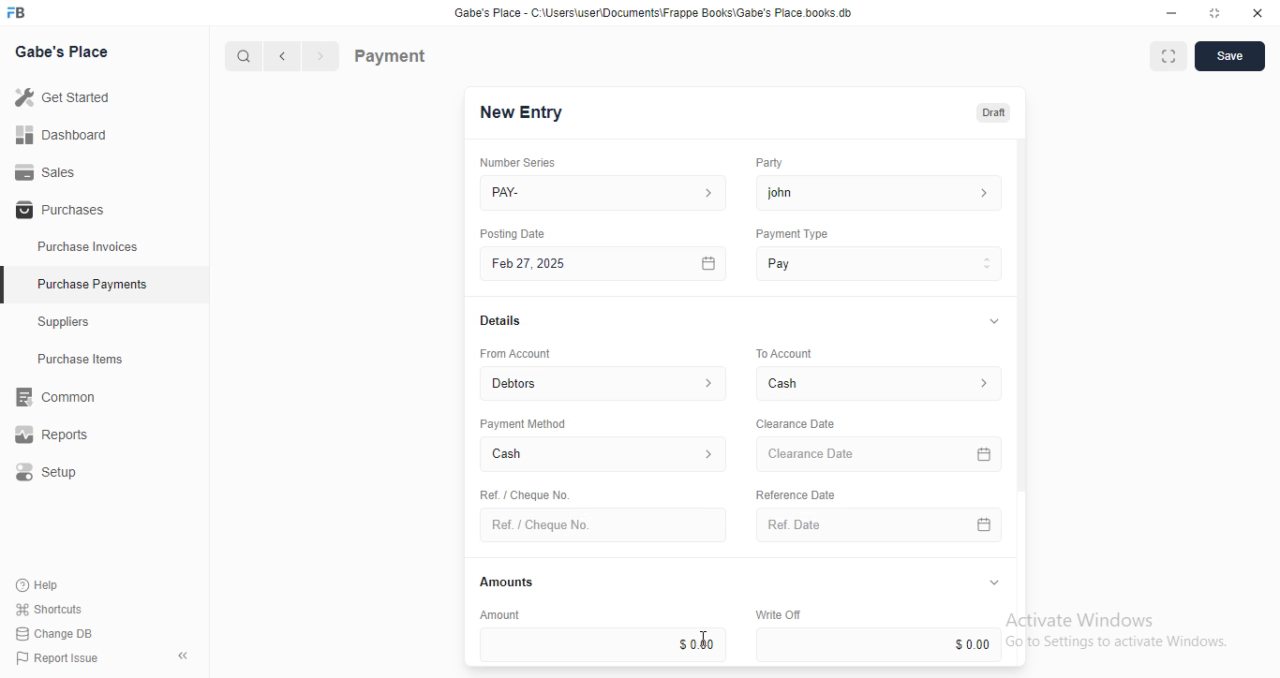 The width and height of the screenshot is (1280, 678). Describe the element at coordinates (66, 53) in the screenshot. I see `Gabe's Place` at that location.